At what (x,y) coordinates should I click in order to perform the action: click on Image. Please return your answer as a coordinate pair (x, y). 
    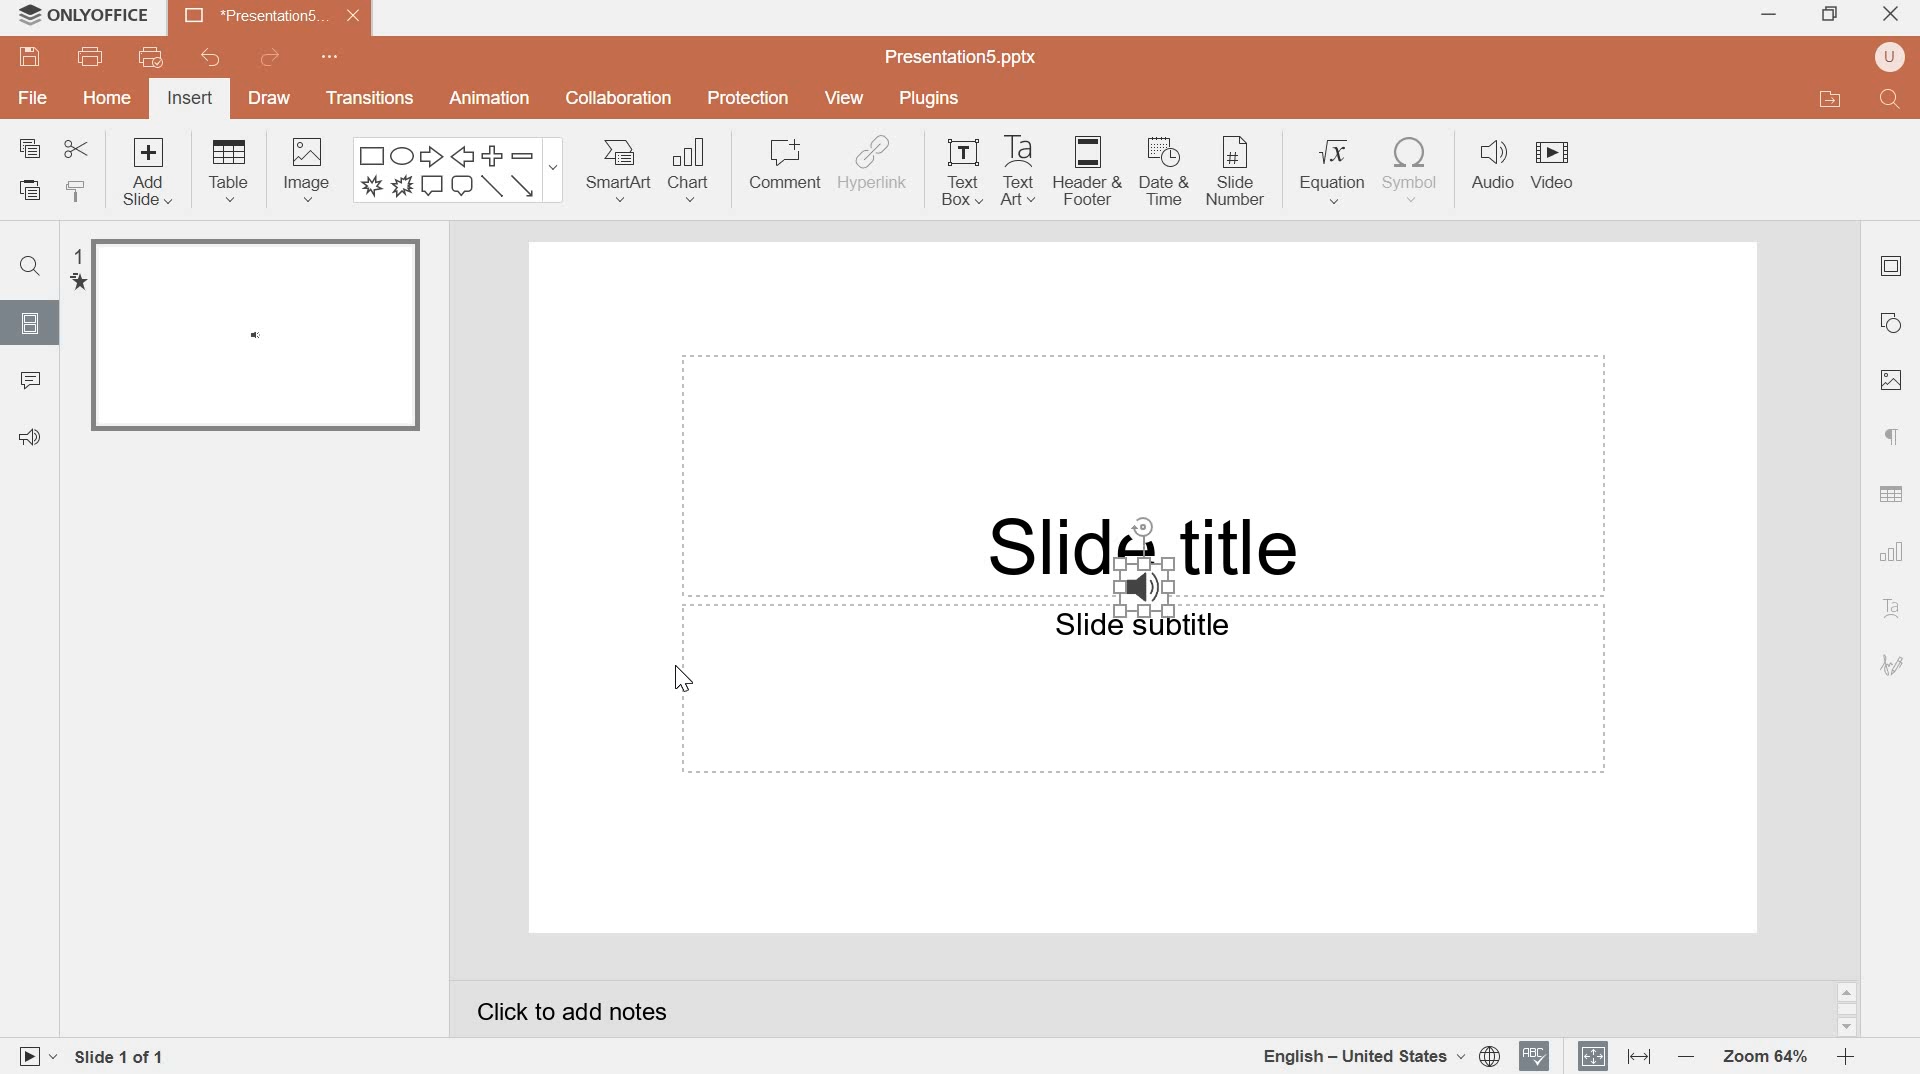
    Looking at the image, I should click on (307, 172).